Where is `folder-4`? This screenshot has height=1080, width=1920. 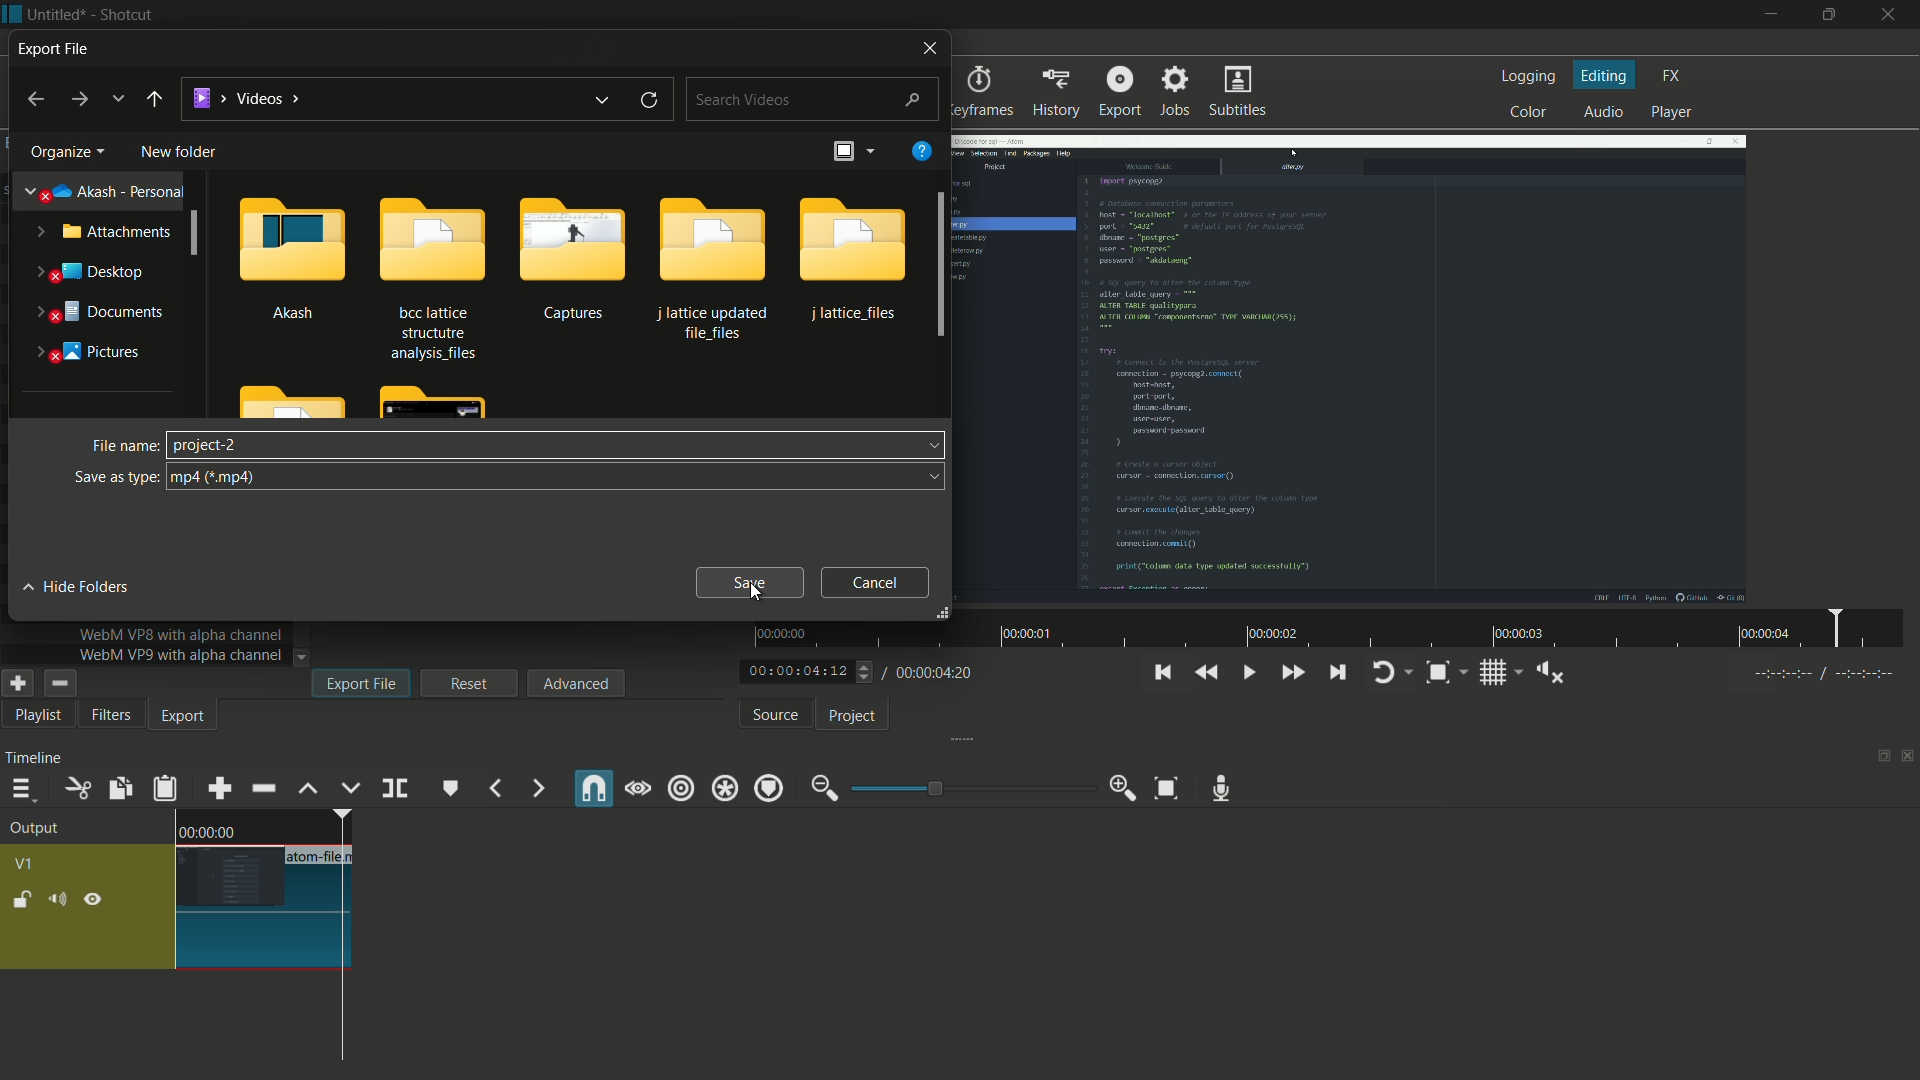
folder-4 is located at coordinates (710, 267).